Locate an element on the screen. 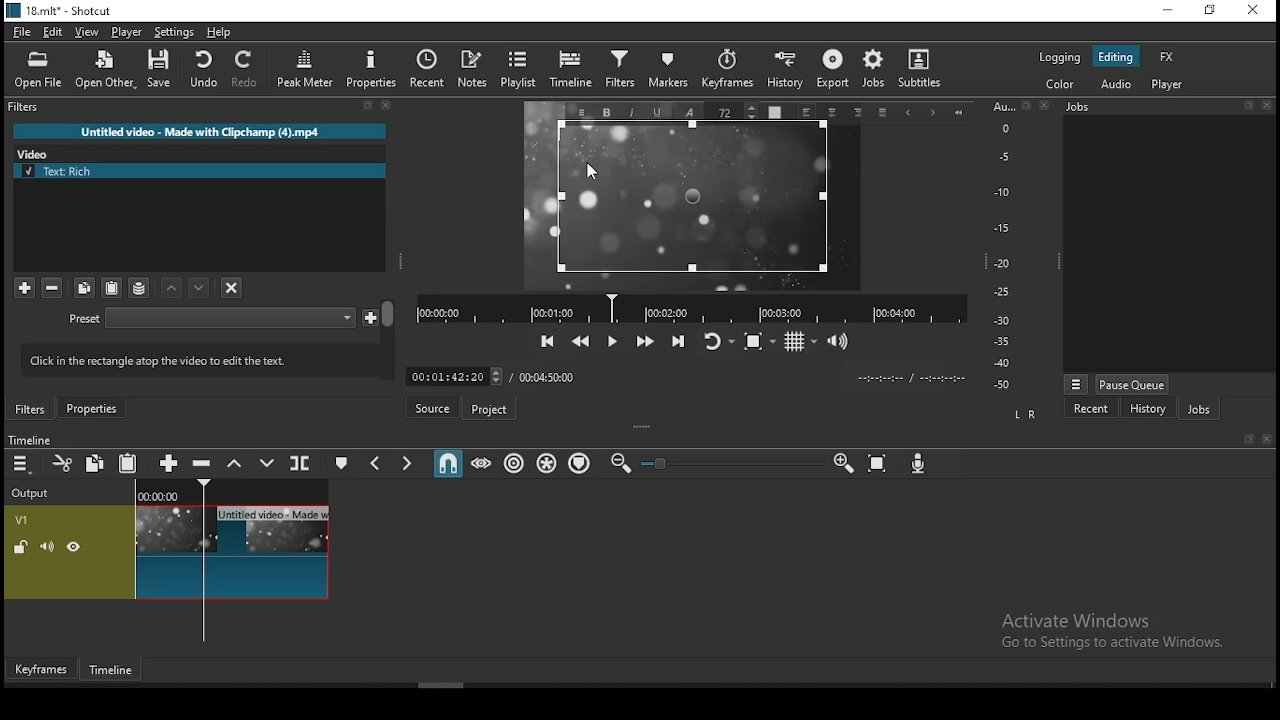 This screenshot has width=1280, height=720. L R is located at coordinates (1026, 415).